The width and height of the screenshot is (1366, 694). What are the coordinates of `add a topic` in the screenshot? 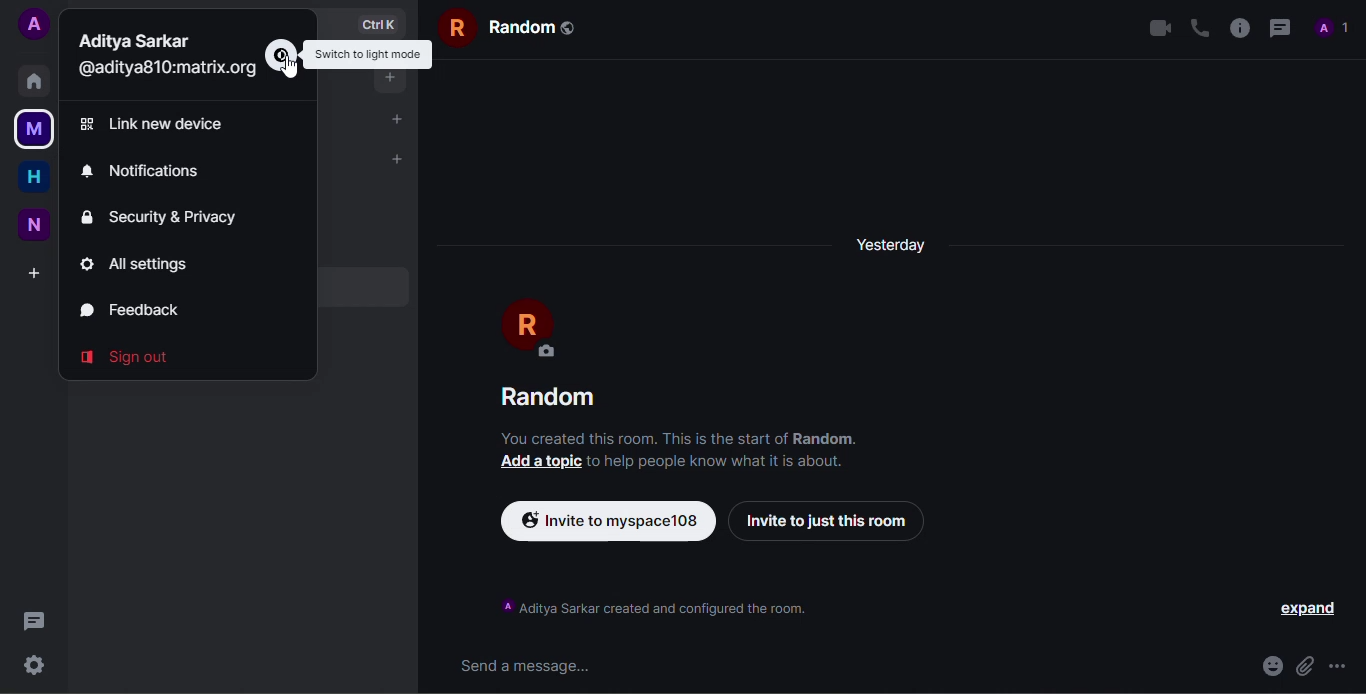 It's located at (537, 462).